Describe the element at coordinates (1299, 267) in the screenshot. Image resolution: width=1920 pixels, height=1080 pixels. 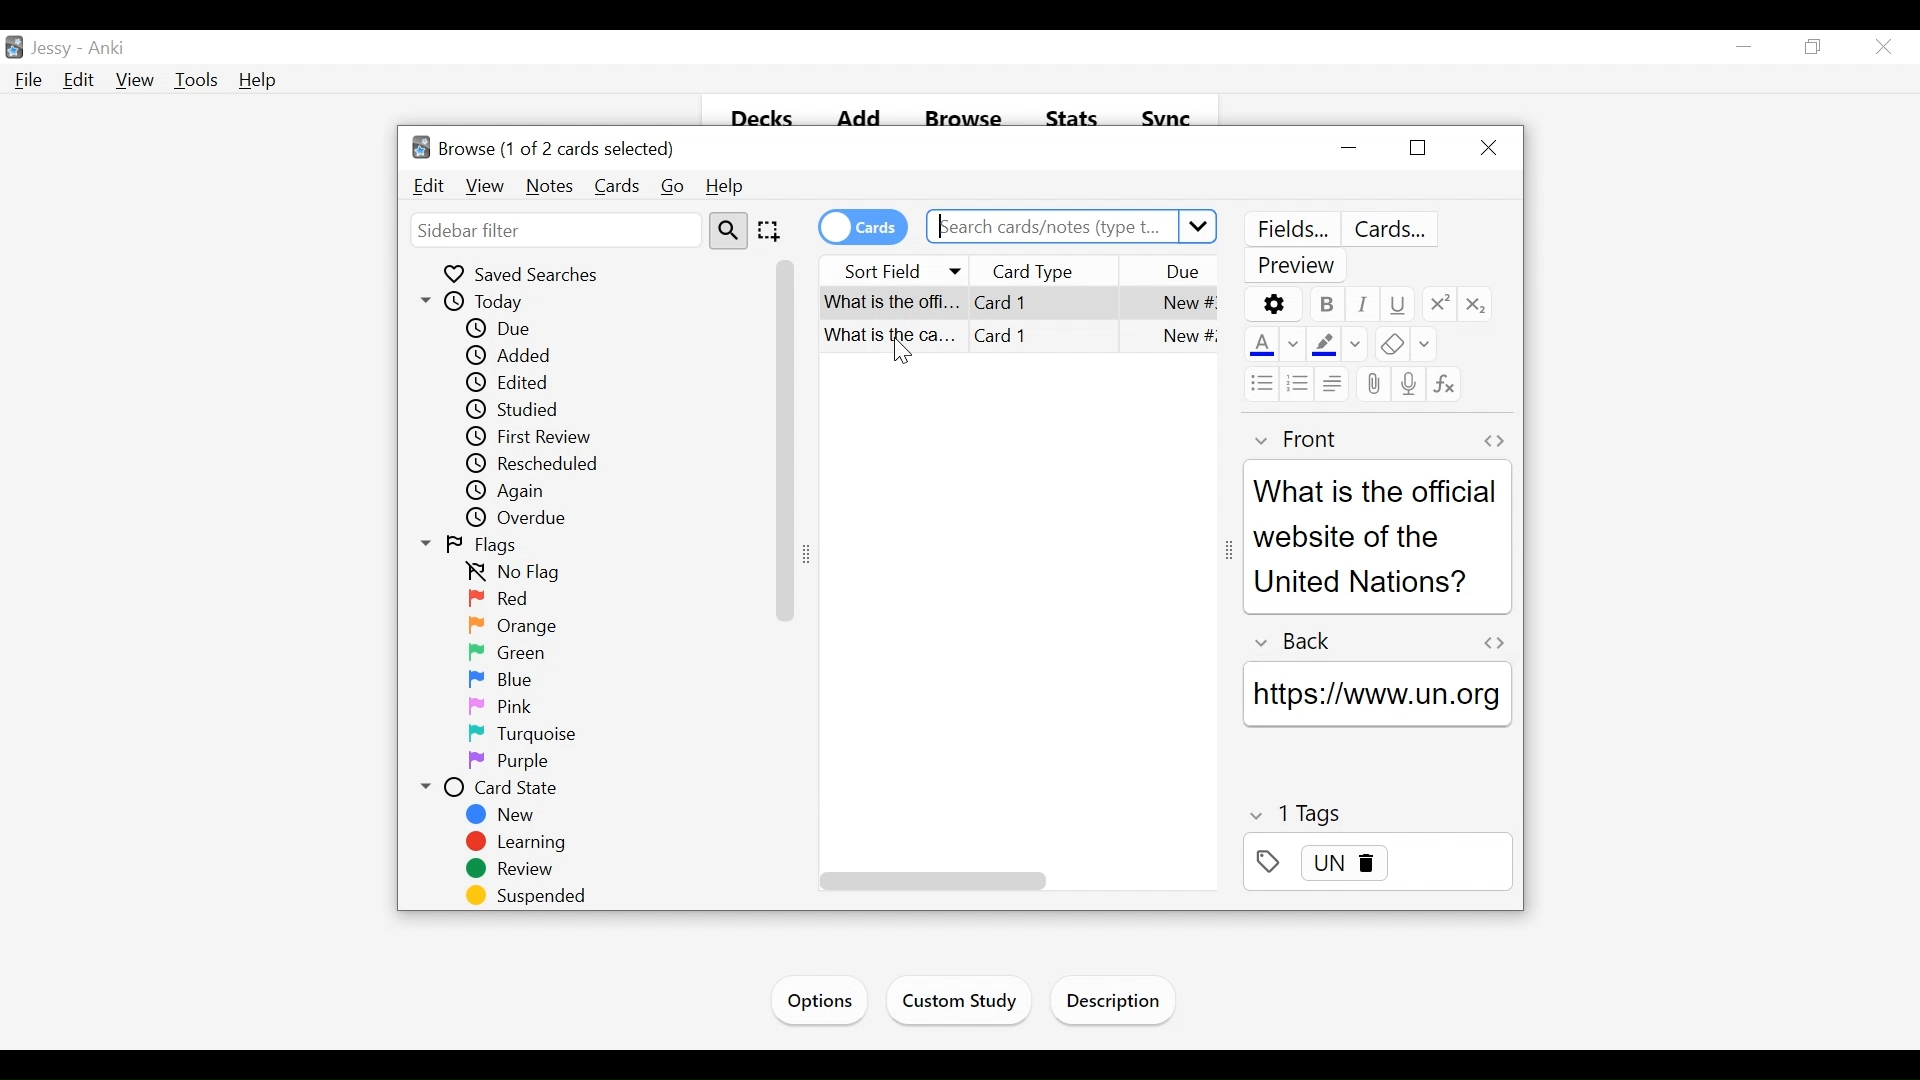
I see `Preview ` at that location.